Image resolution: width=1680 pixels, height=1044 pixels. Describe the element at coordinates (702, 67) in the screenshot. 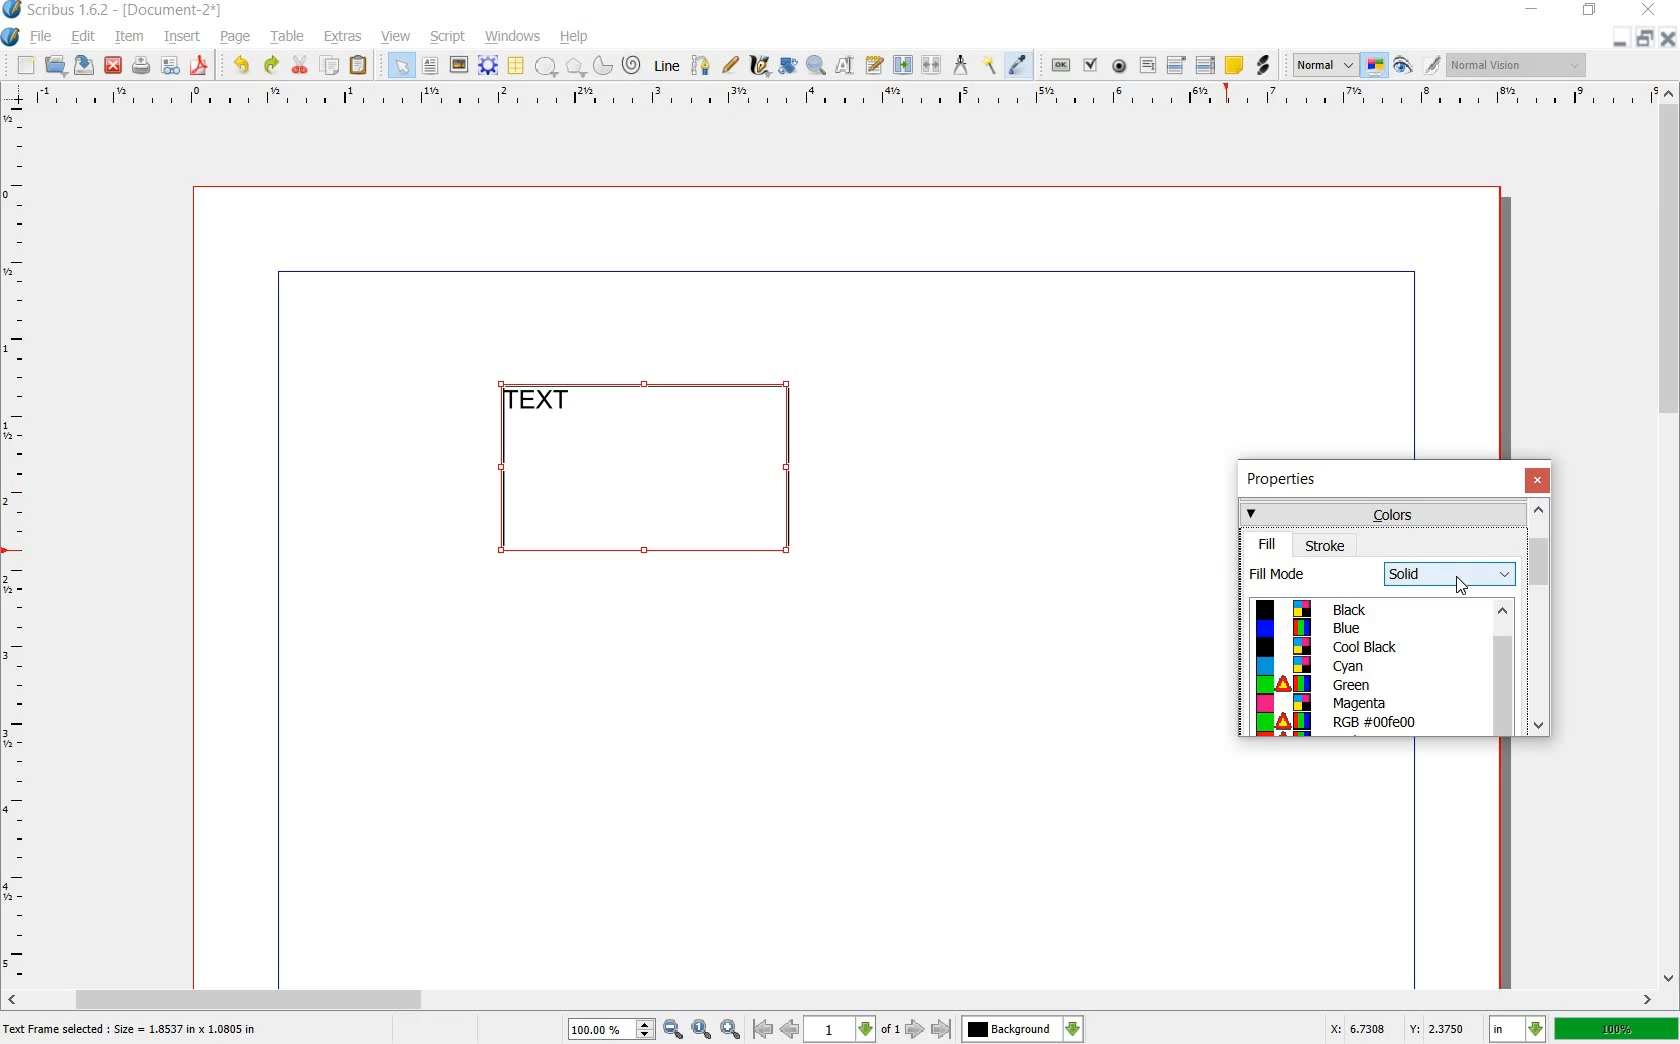

I see `bezier curve` at that location.